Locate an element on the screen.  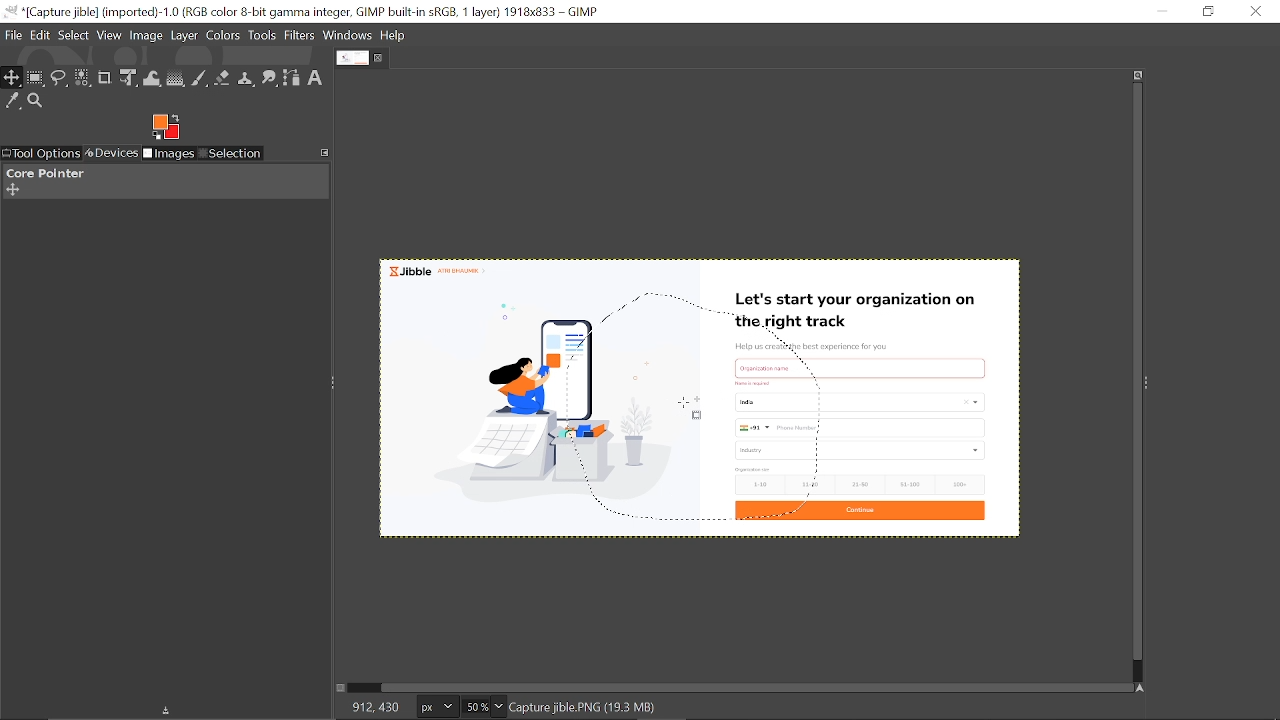
help is located at coordinates (394, 36).